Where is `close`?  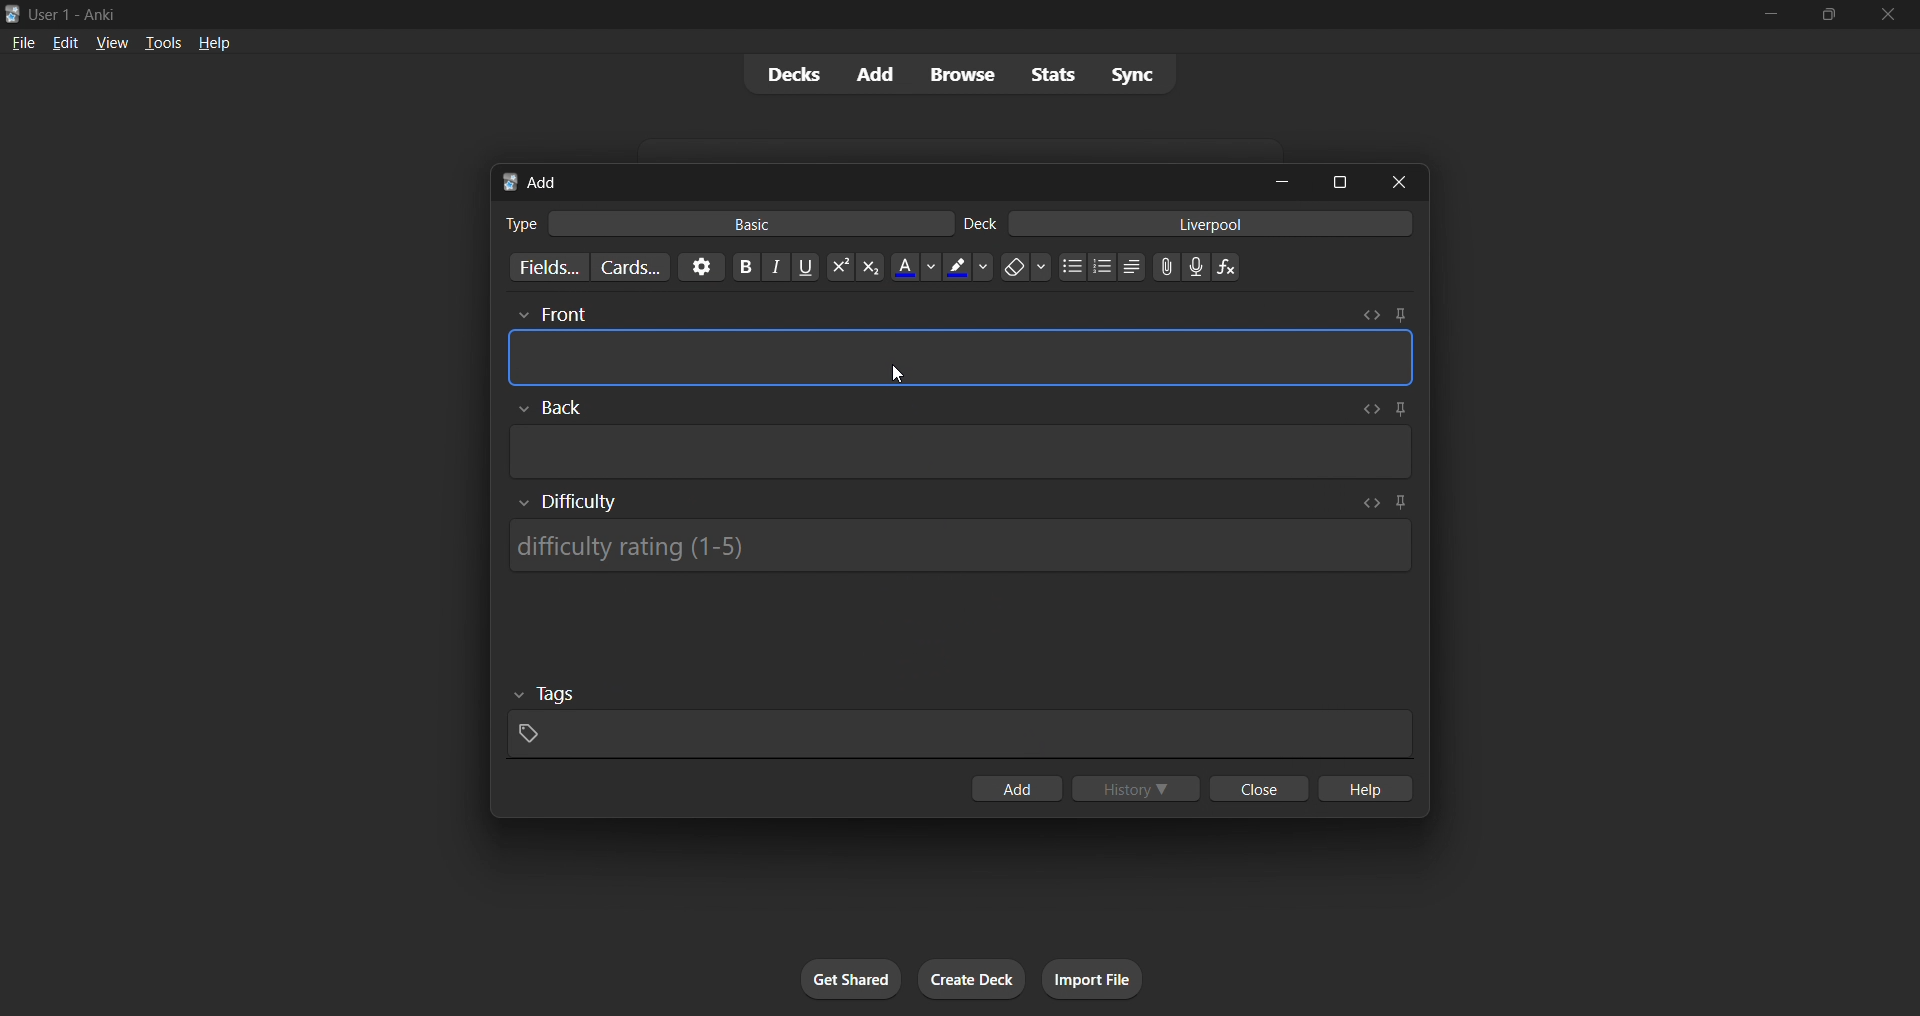
close is located at coordinates (1888, 15).